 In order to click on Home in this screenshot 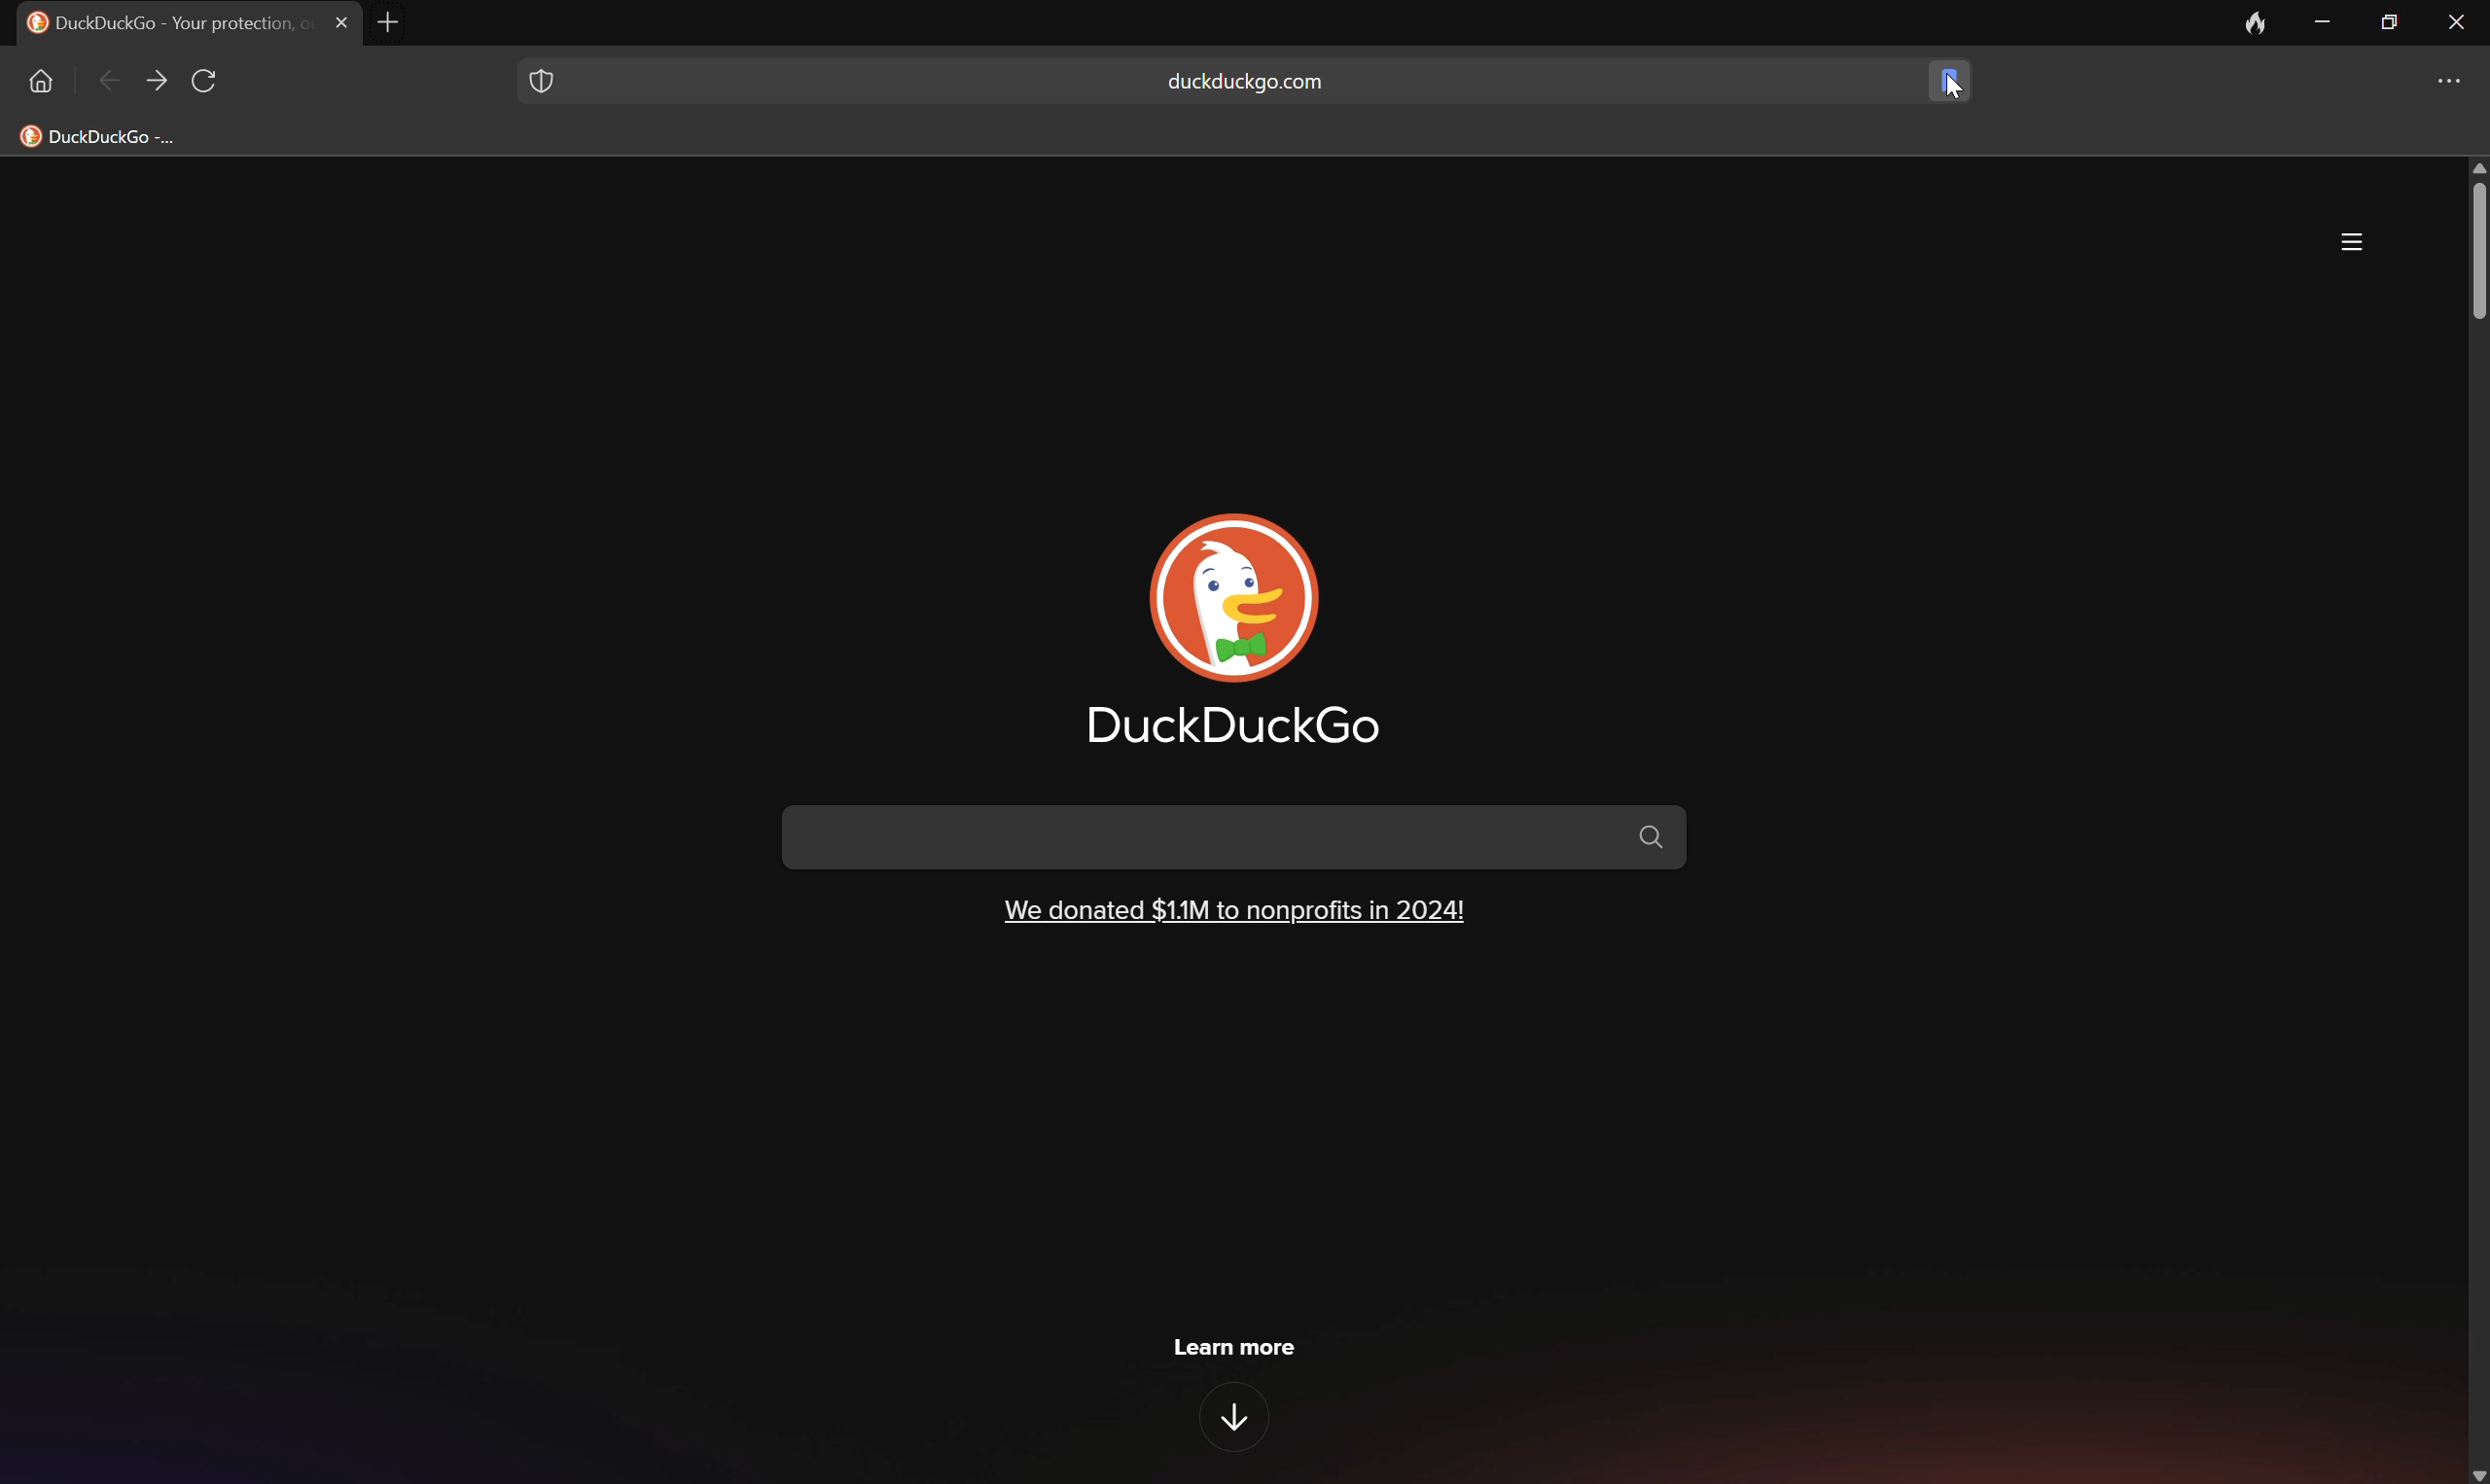, I will do `click(38, 80)`.